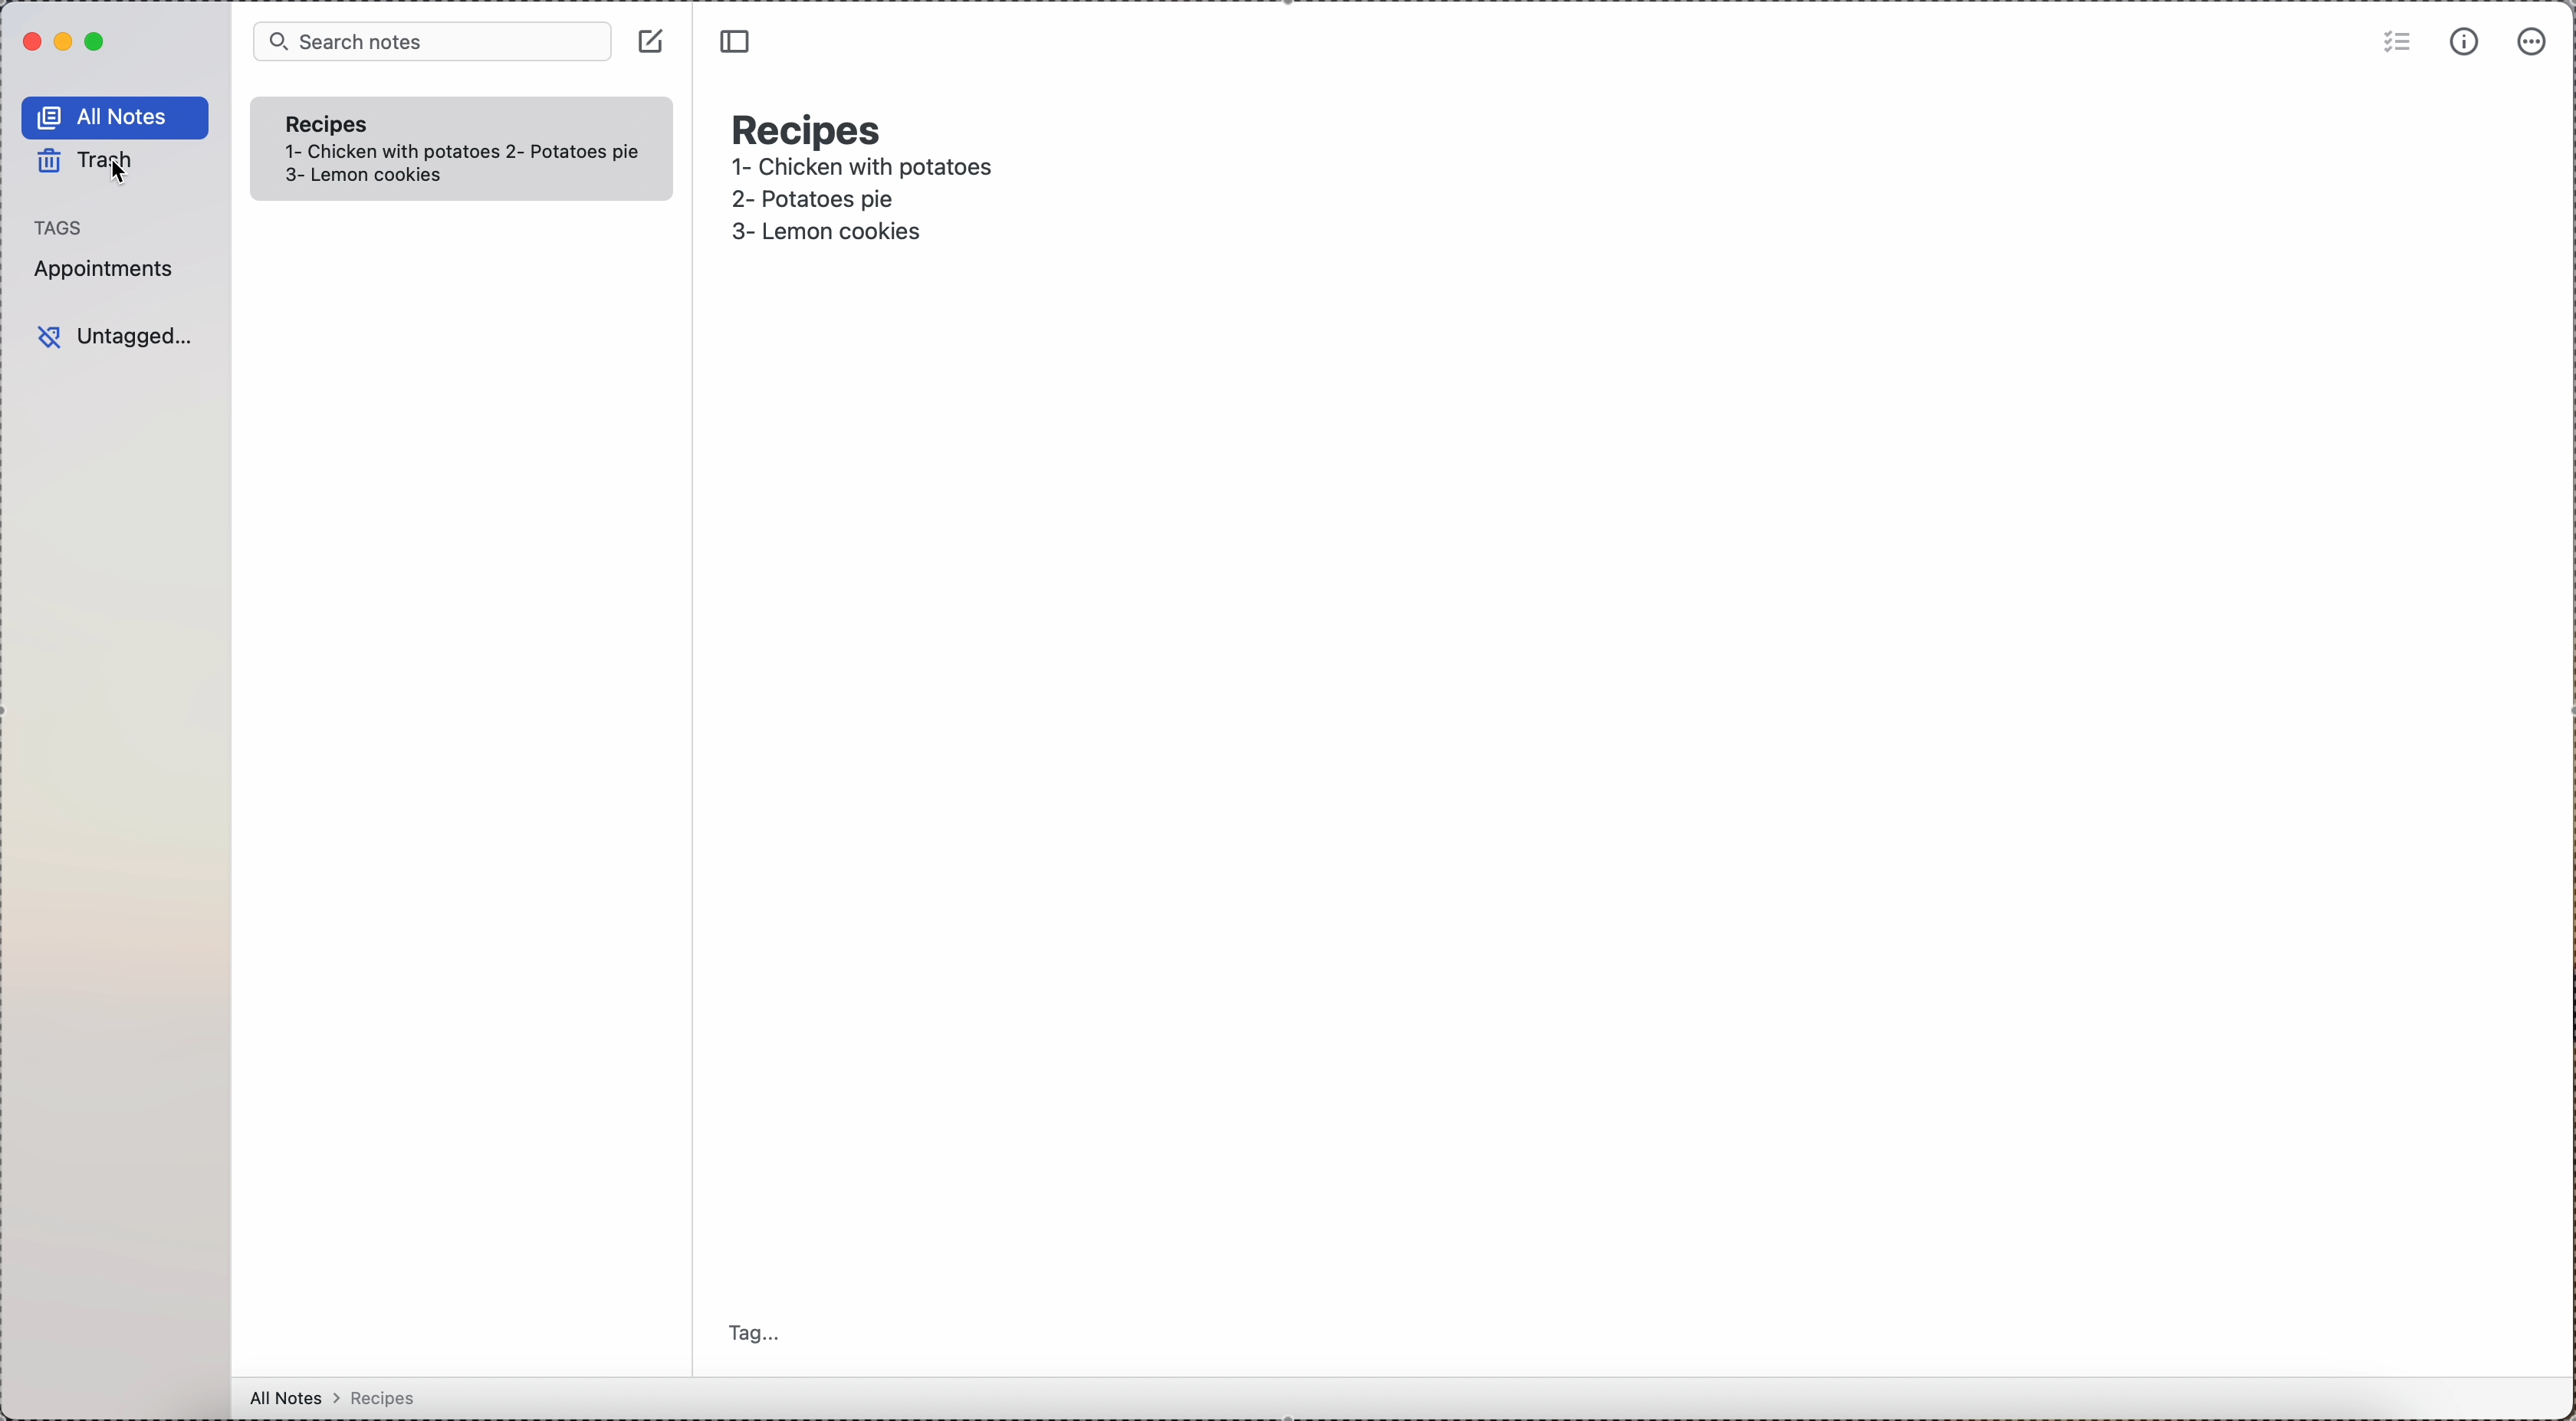 The image size is (2576, 1421). I want to click on cursor, so click(114, 180).